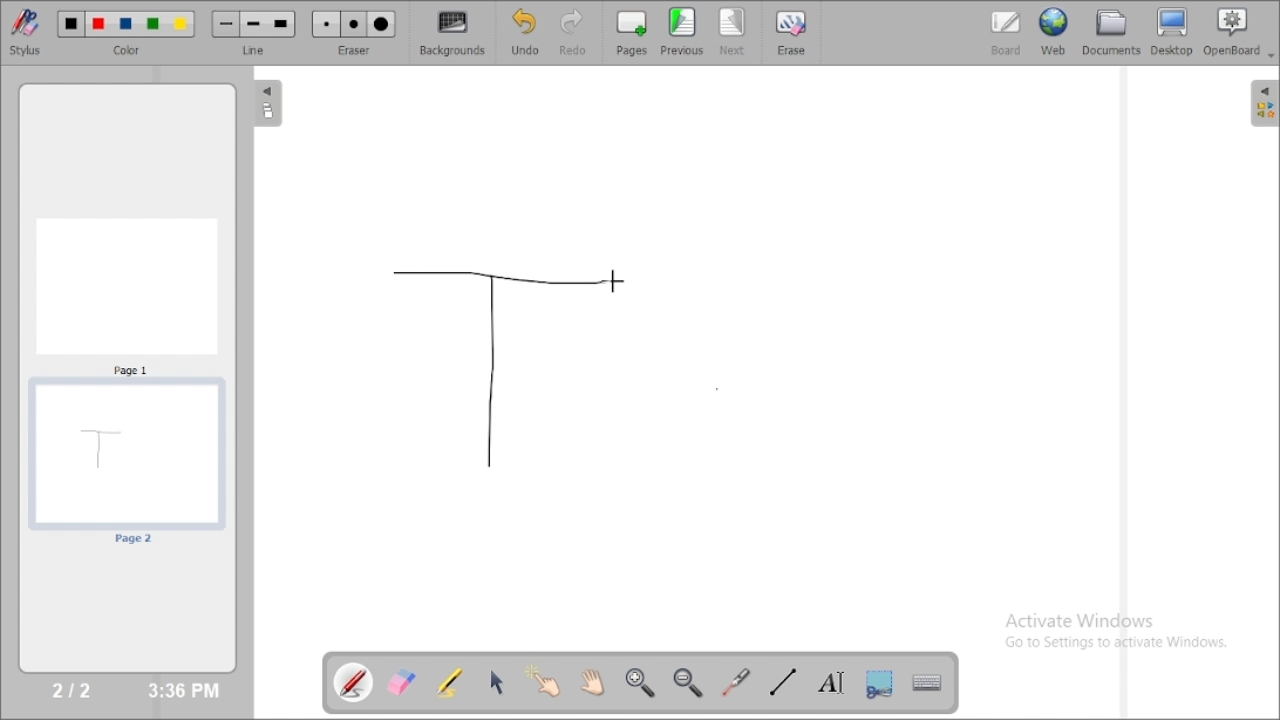  What do you see at coordinates (545, 681) in the screenshot?
I see `interact with items` at bounding box center [545, 681].